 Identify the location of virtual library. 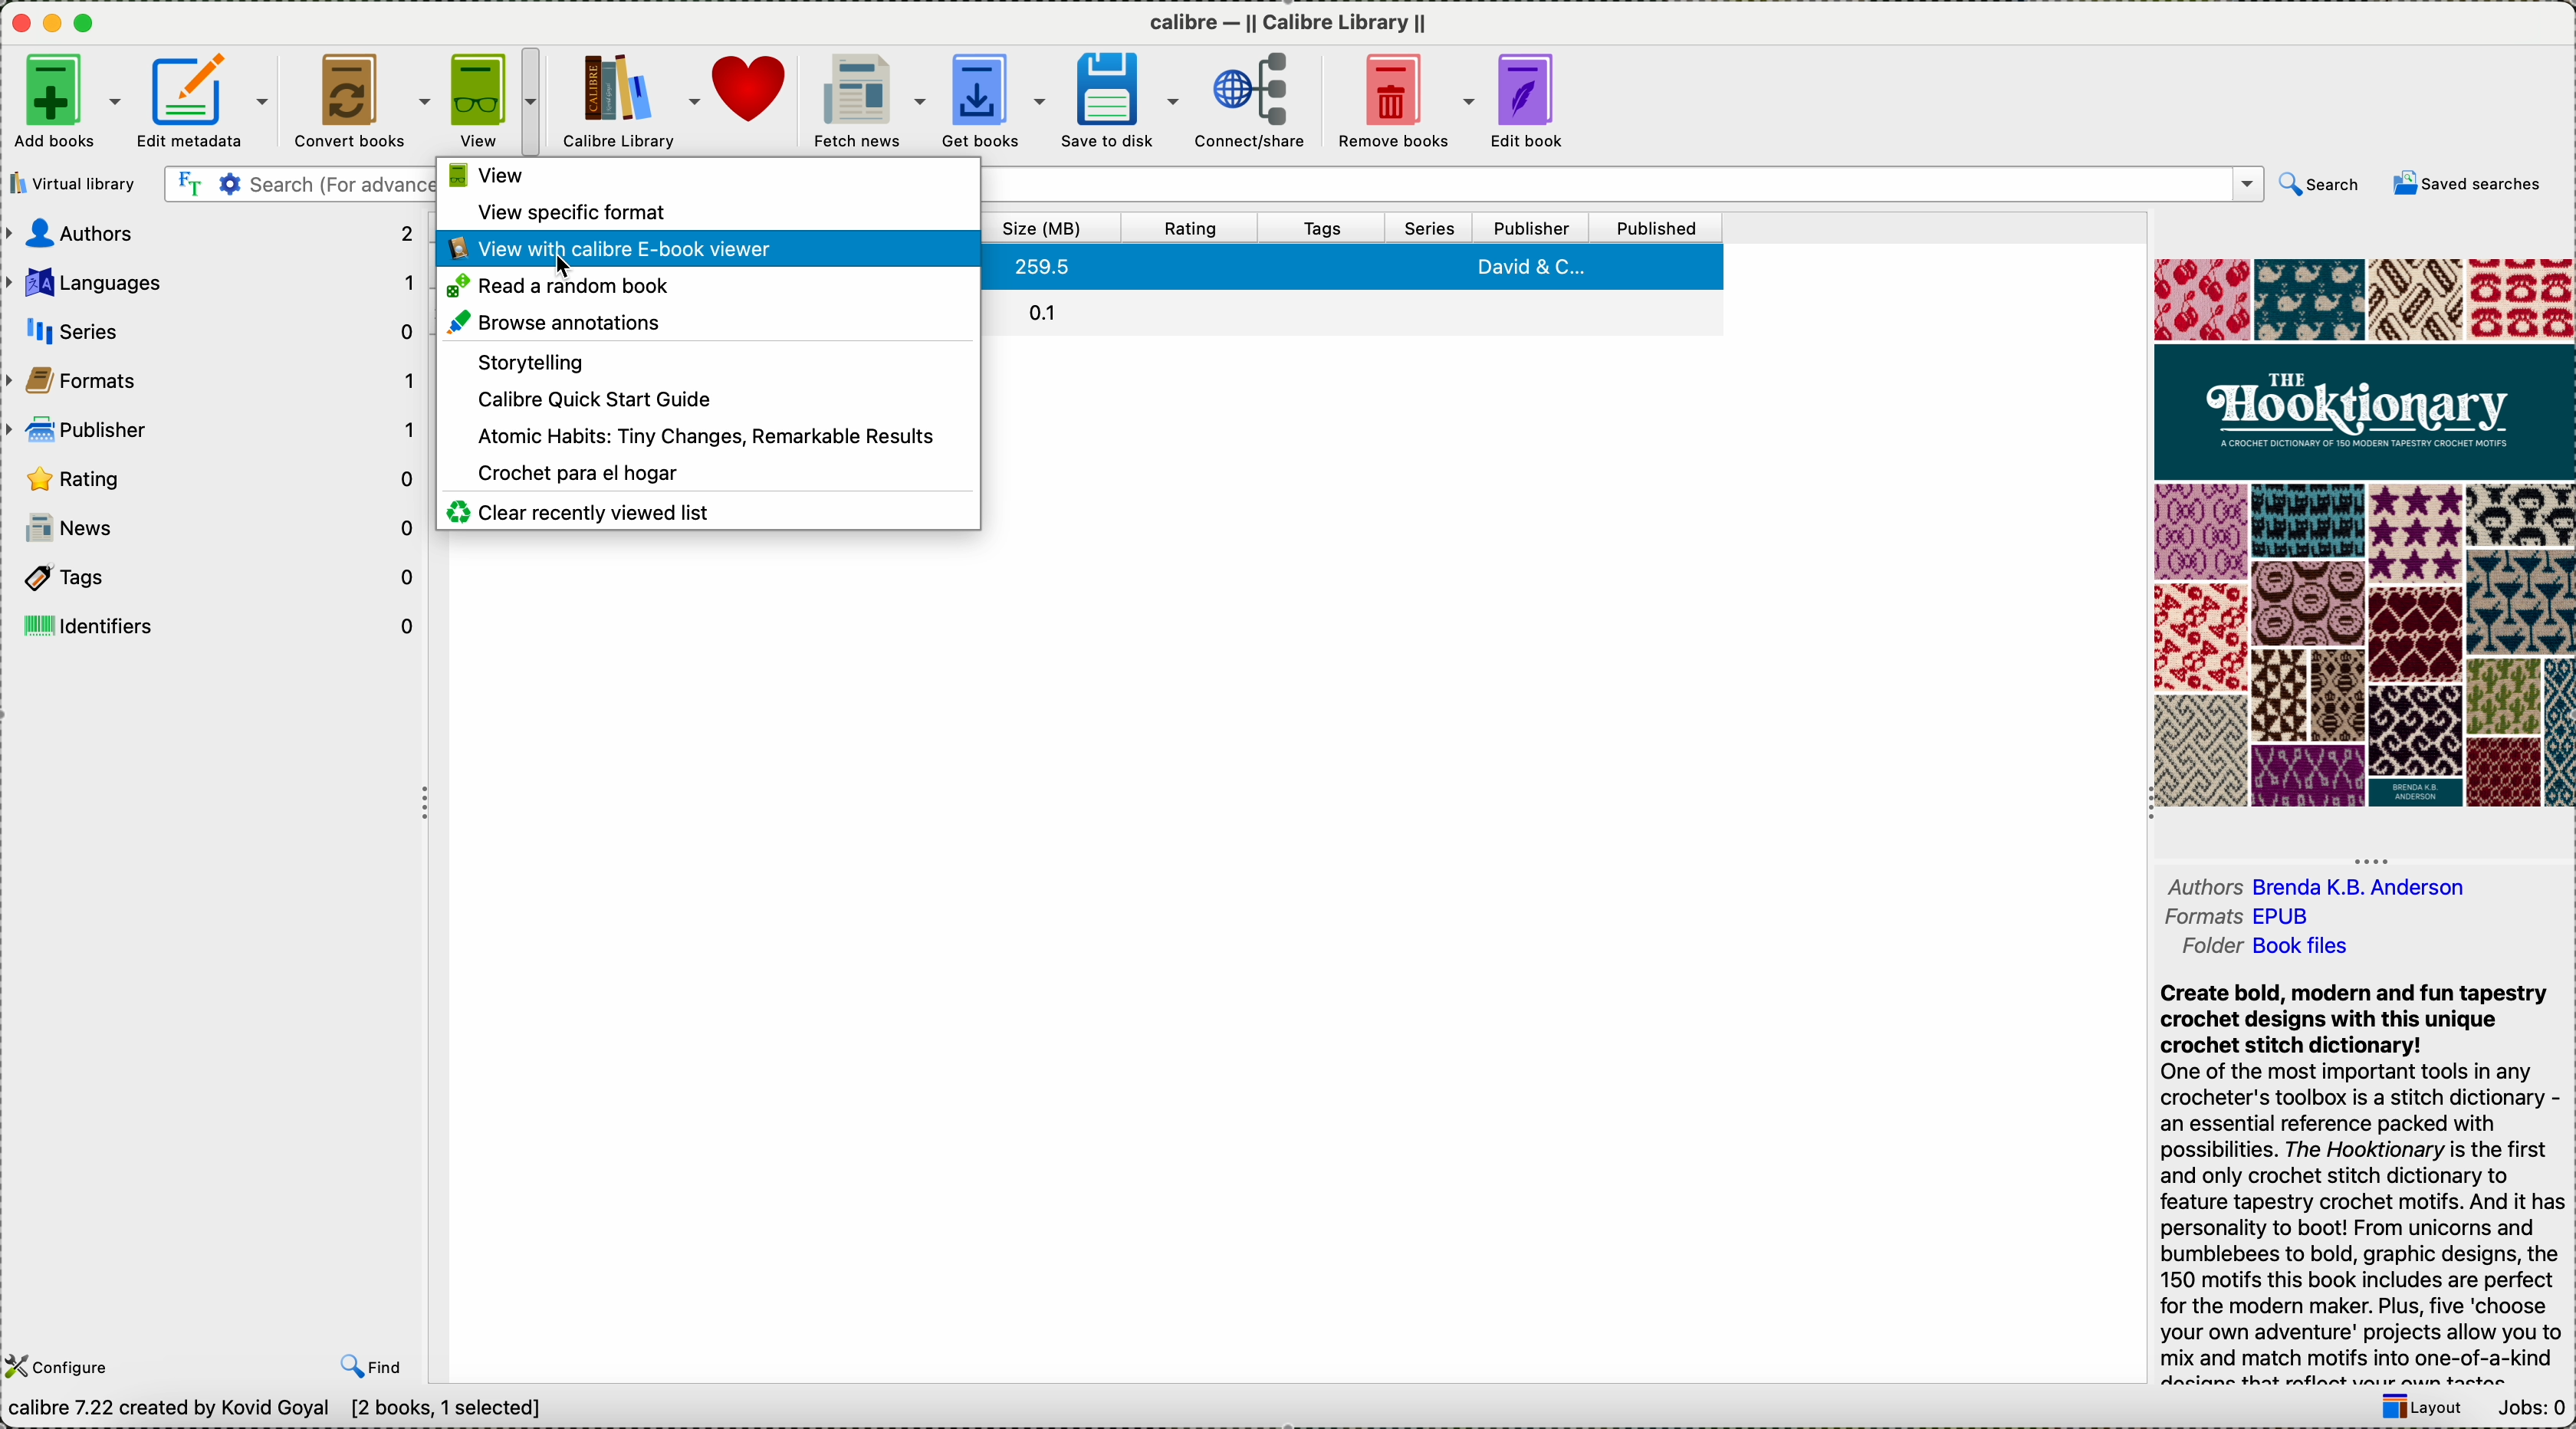
(79, 184).